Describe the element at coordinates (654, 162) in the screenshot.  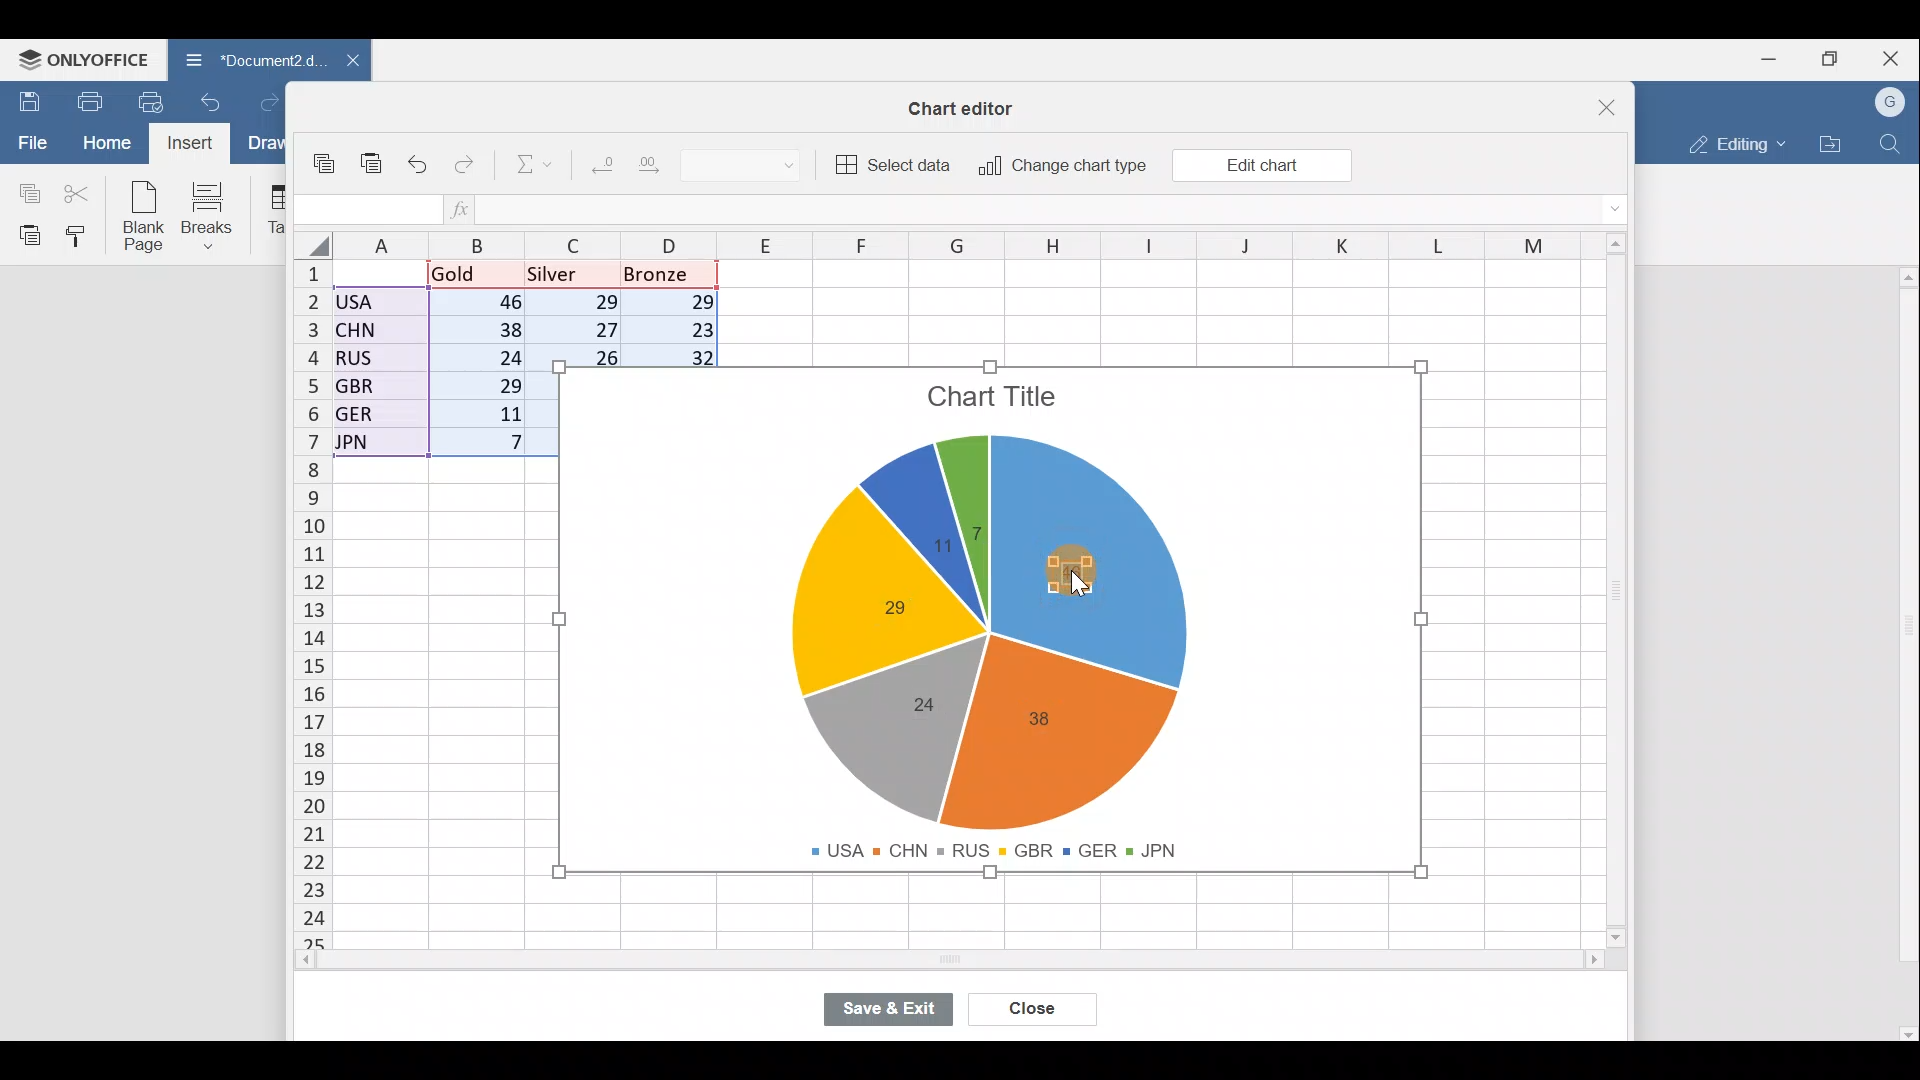
I see `Increase decimal` at that location.